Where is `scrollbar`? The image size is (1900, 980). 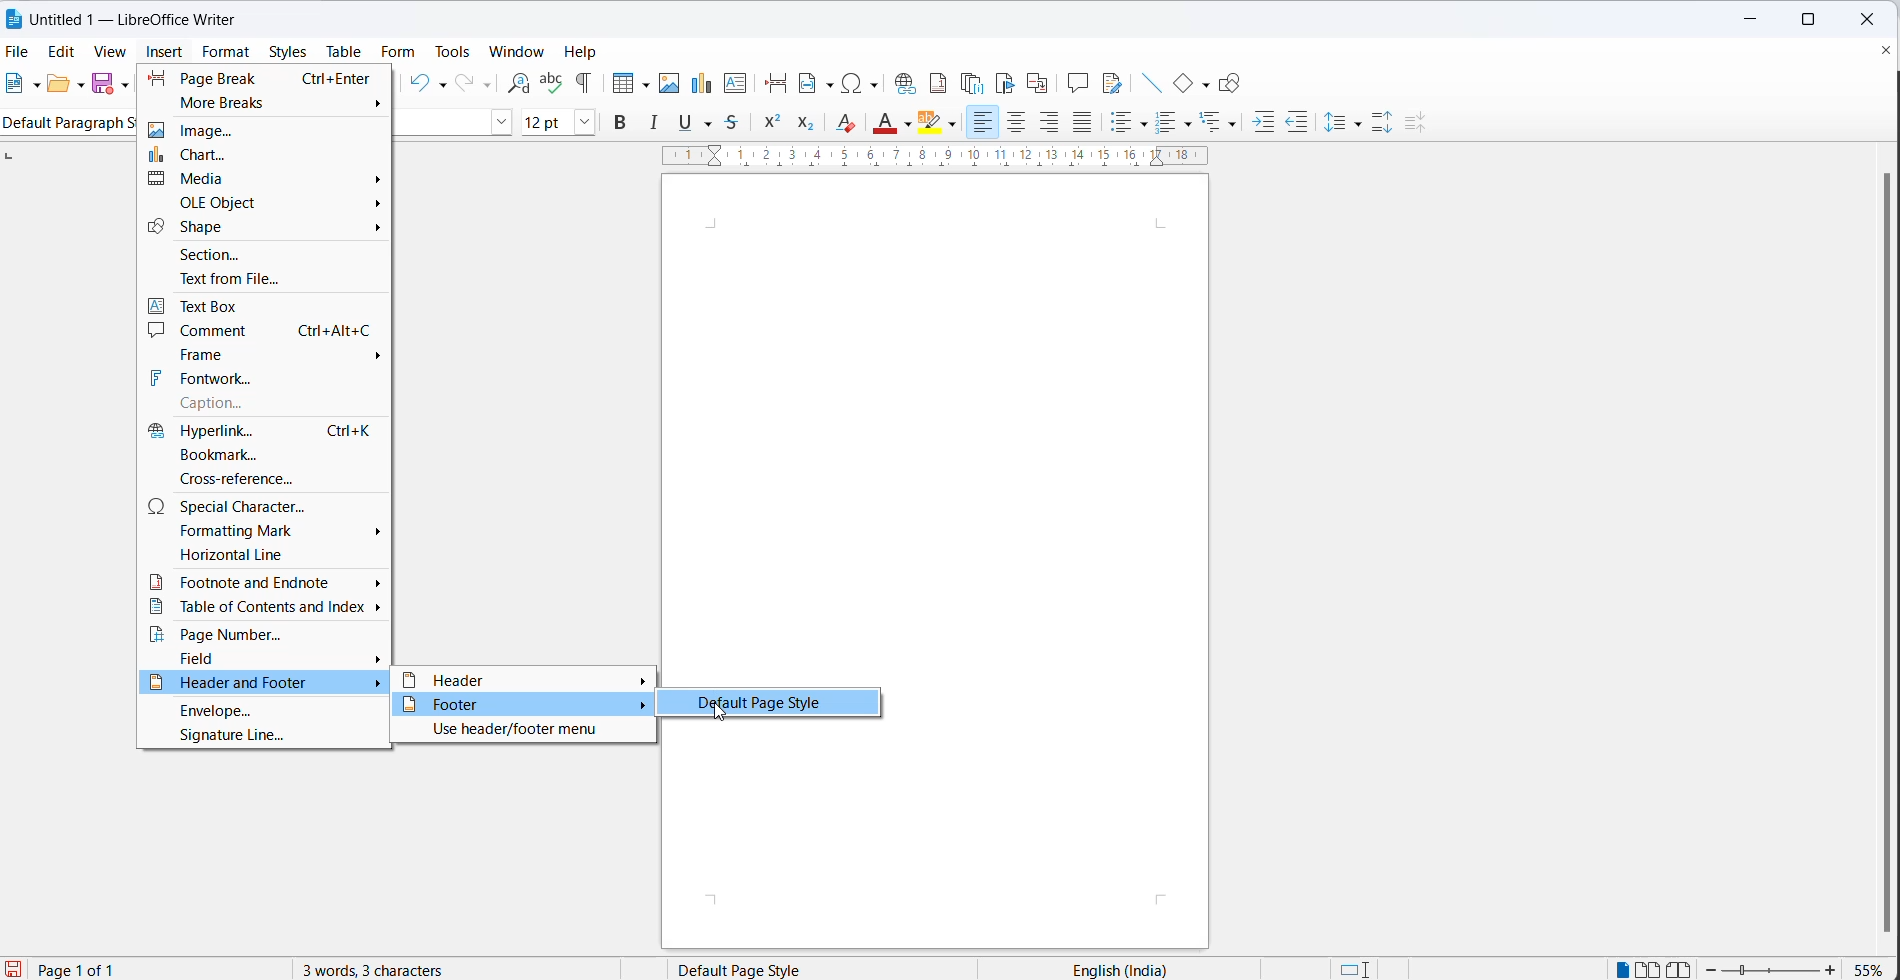
scrollbar is located at coordinates (1879, 546).